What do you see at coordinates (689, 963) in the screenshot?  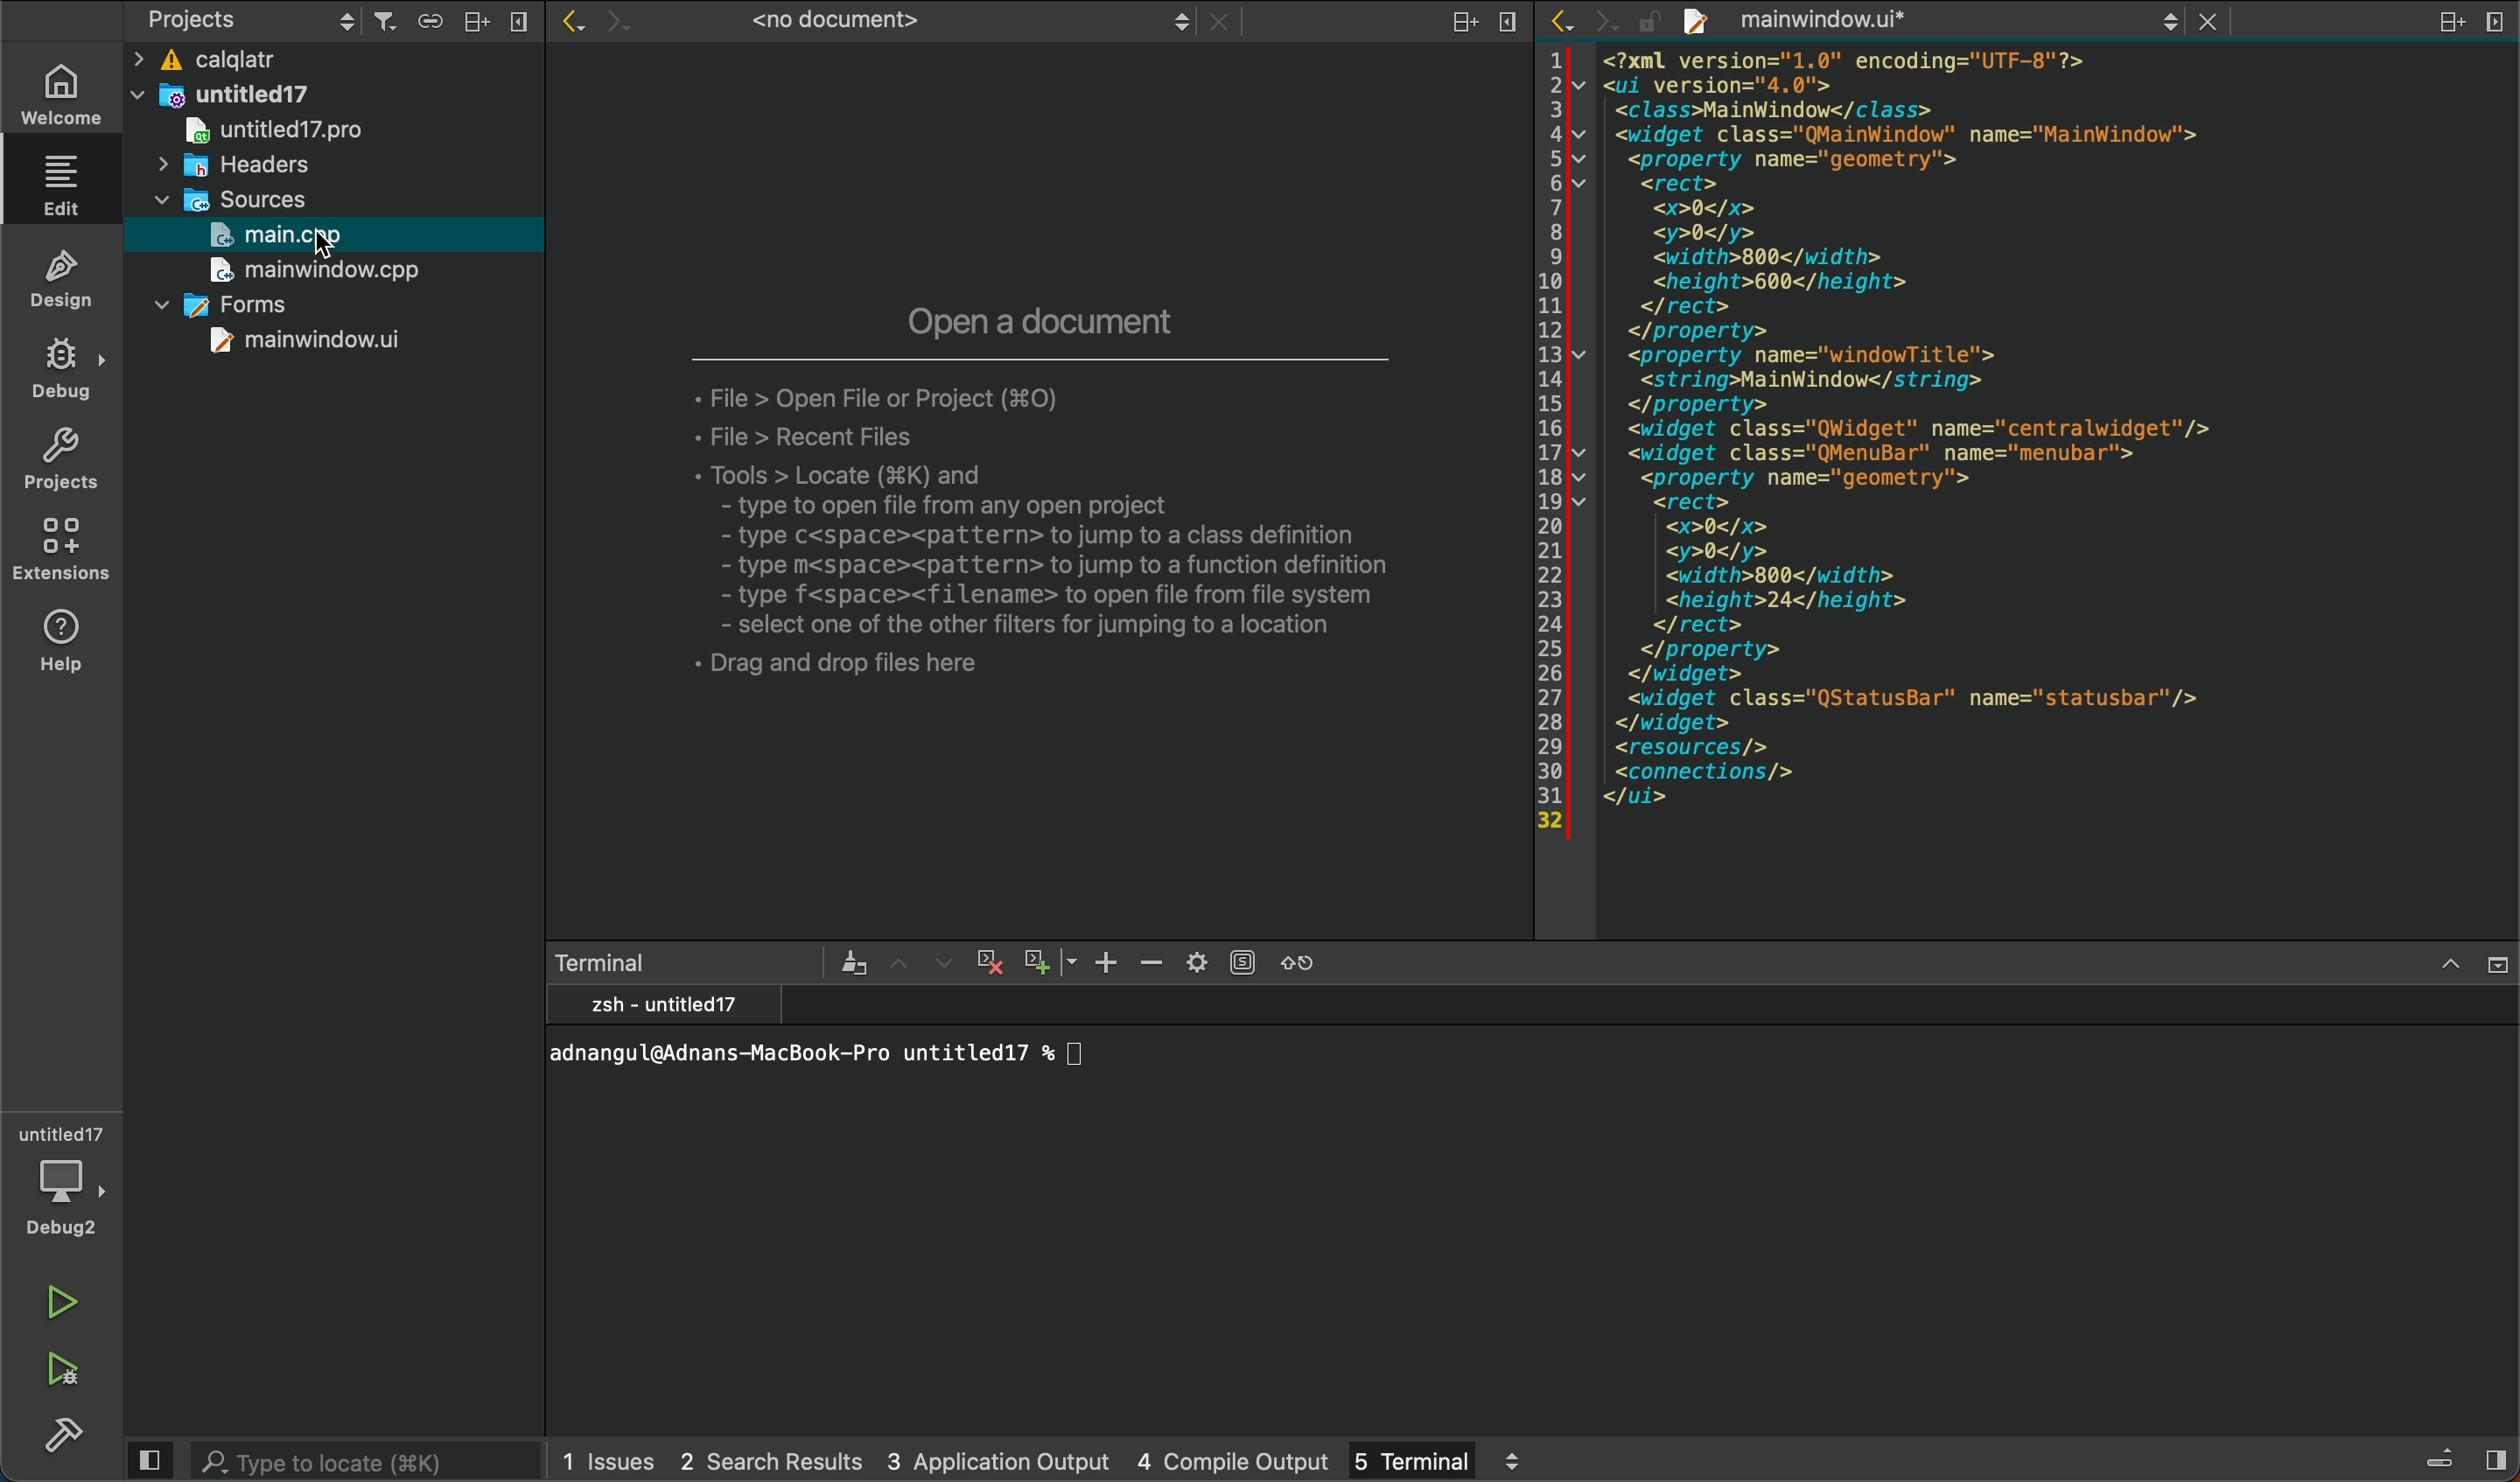 I see `terminal` at bounding box center [689, 963].